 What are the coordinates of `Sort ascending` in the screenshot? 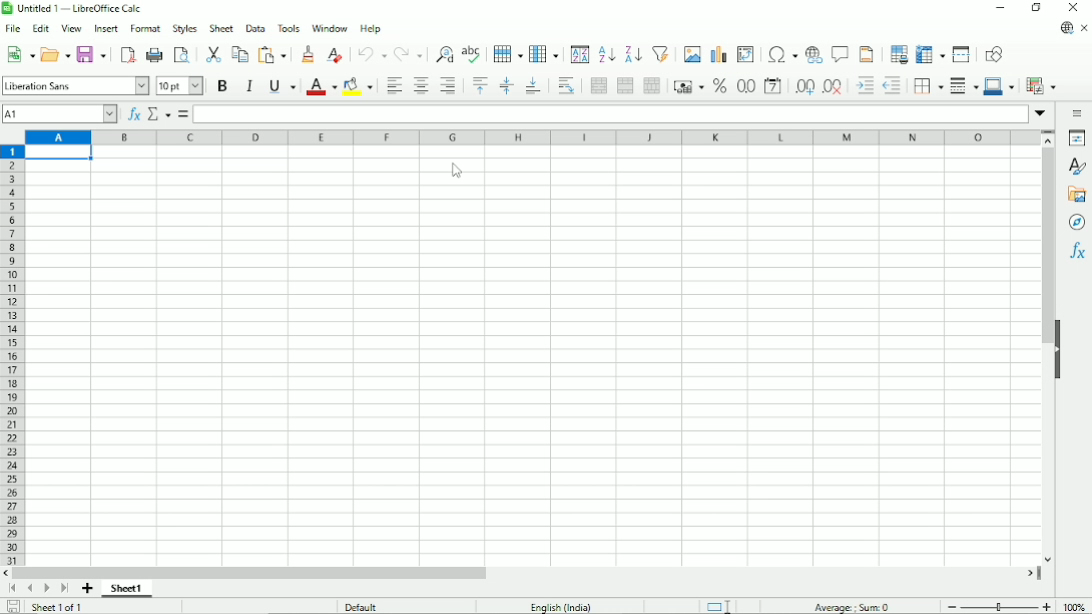 It's located at (606, 55).